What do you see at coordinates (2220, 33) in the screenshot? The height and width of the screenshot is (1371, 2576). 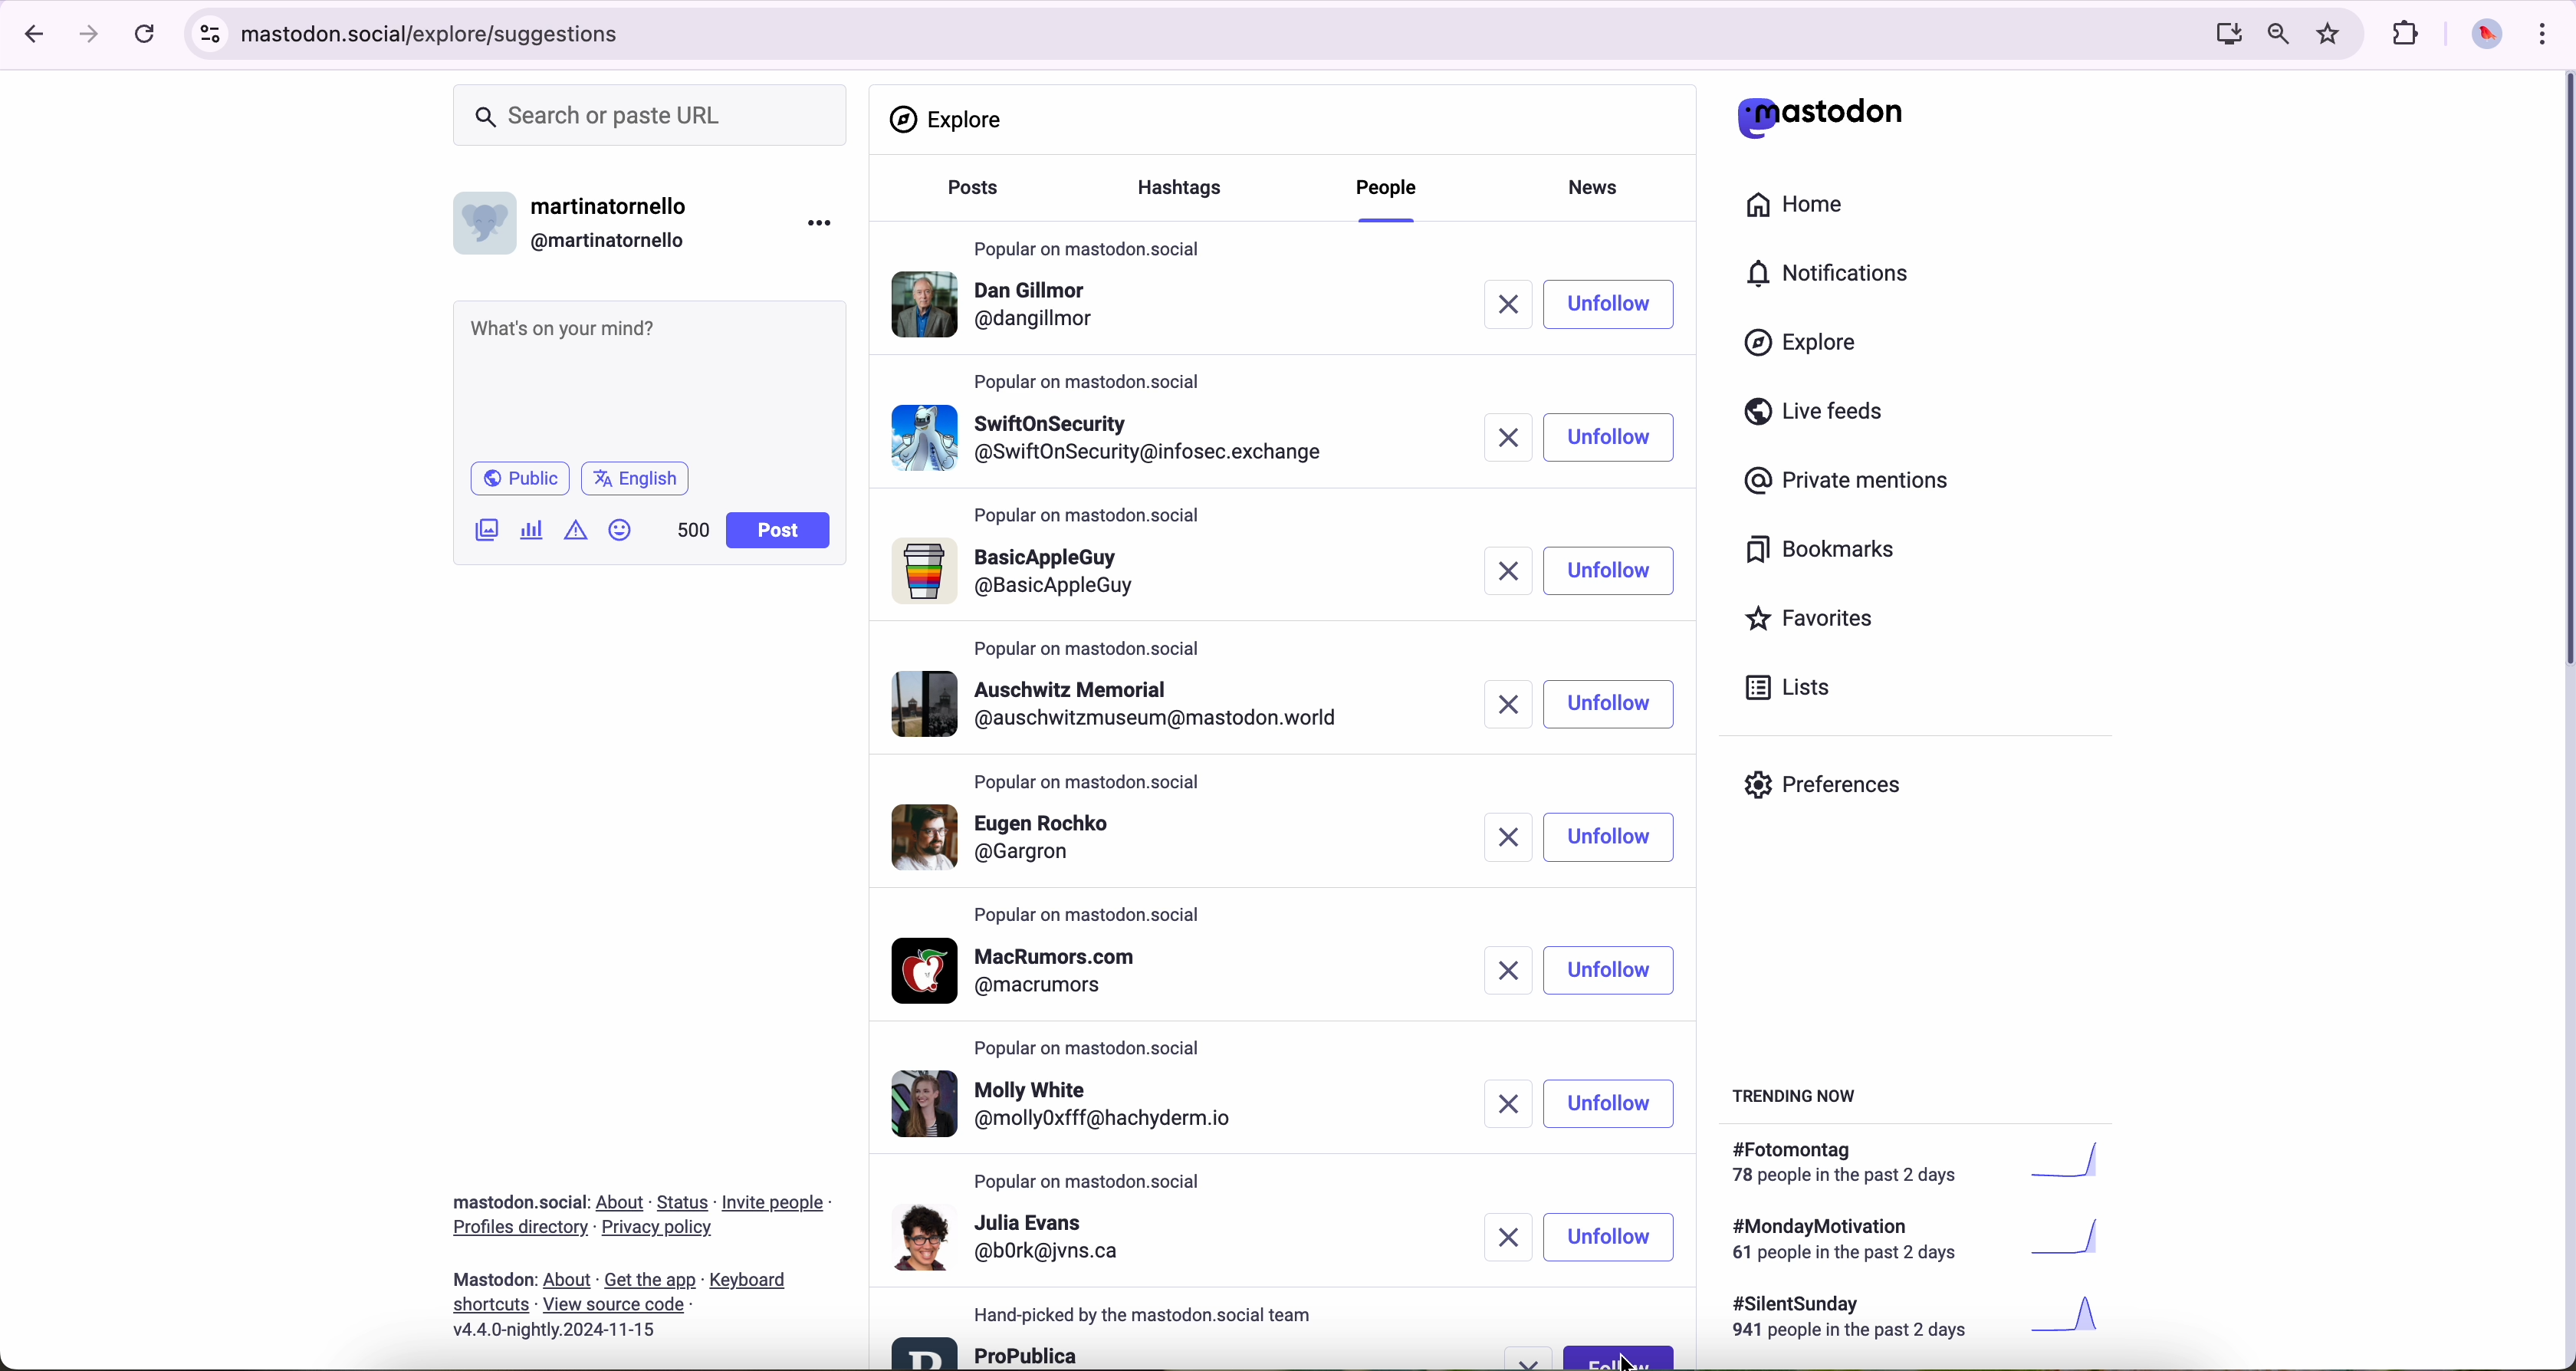 I see `computer` at bounding box center [2220, 33].